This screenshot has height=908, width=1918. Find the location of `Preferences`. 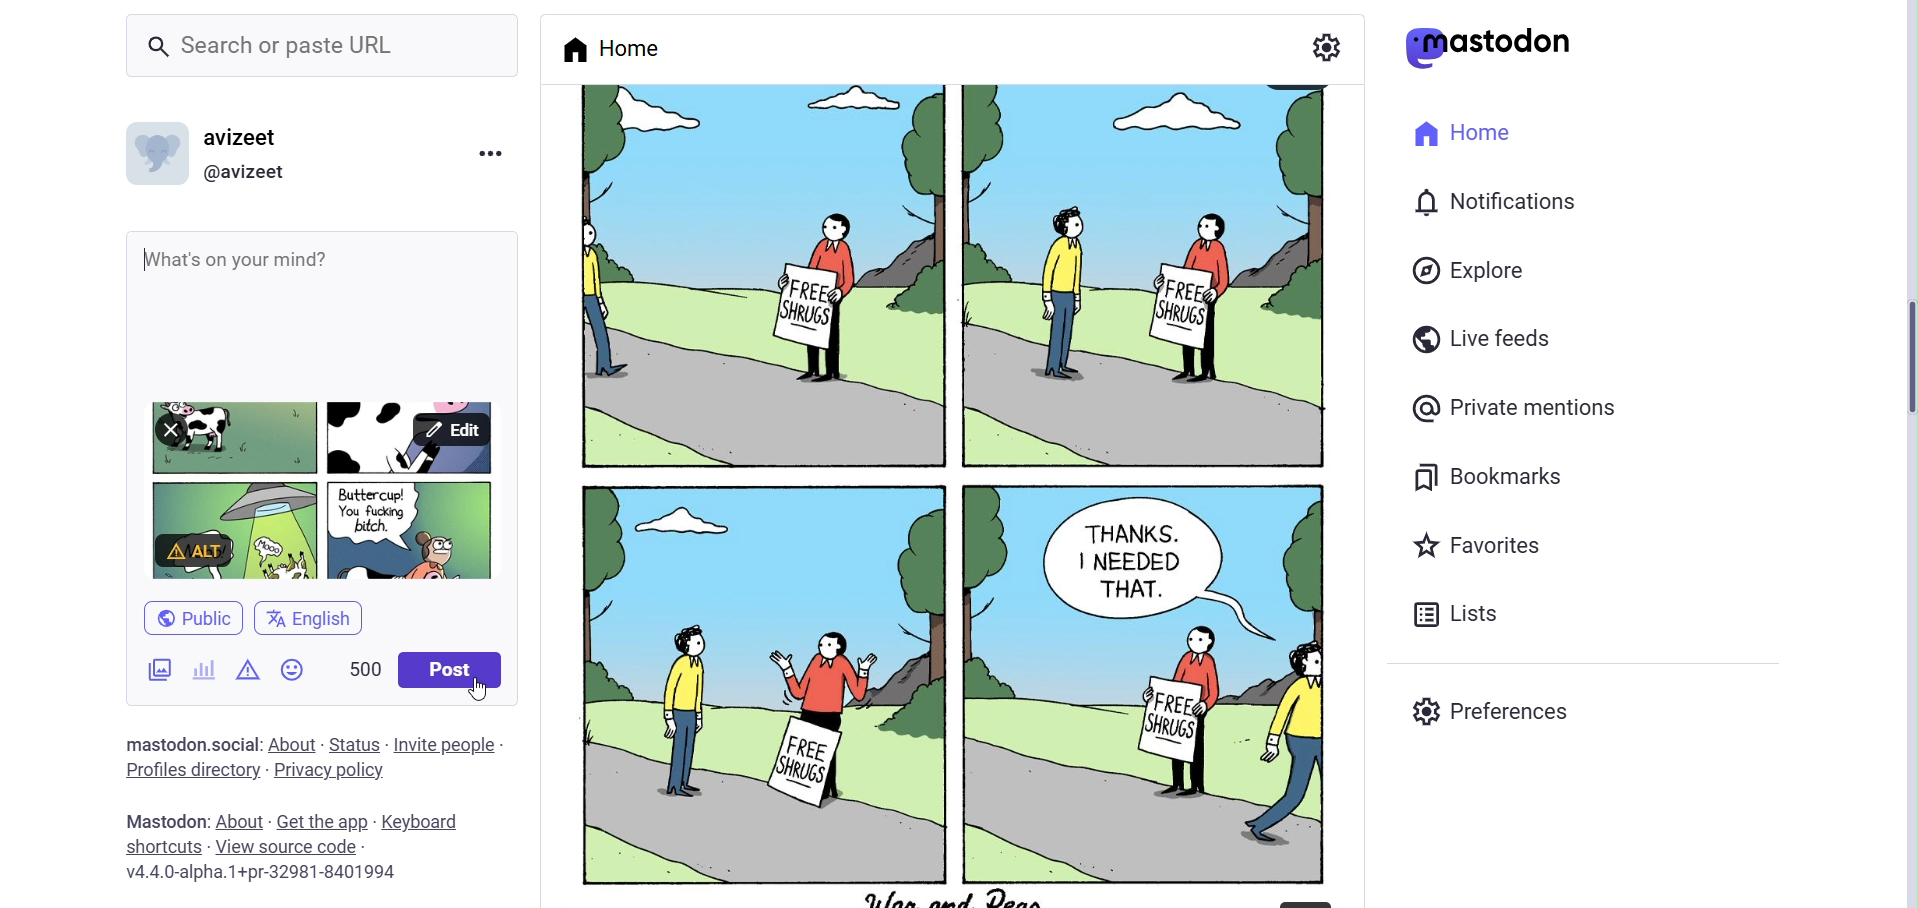

Preferences is located at coordinates (1497, 708).